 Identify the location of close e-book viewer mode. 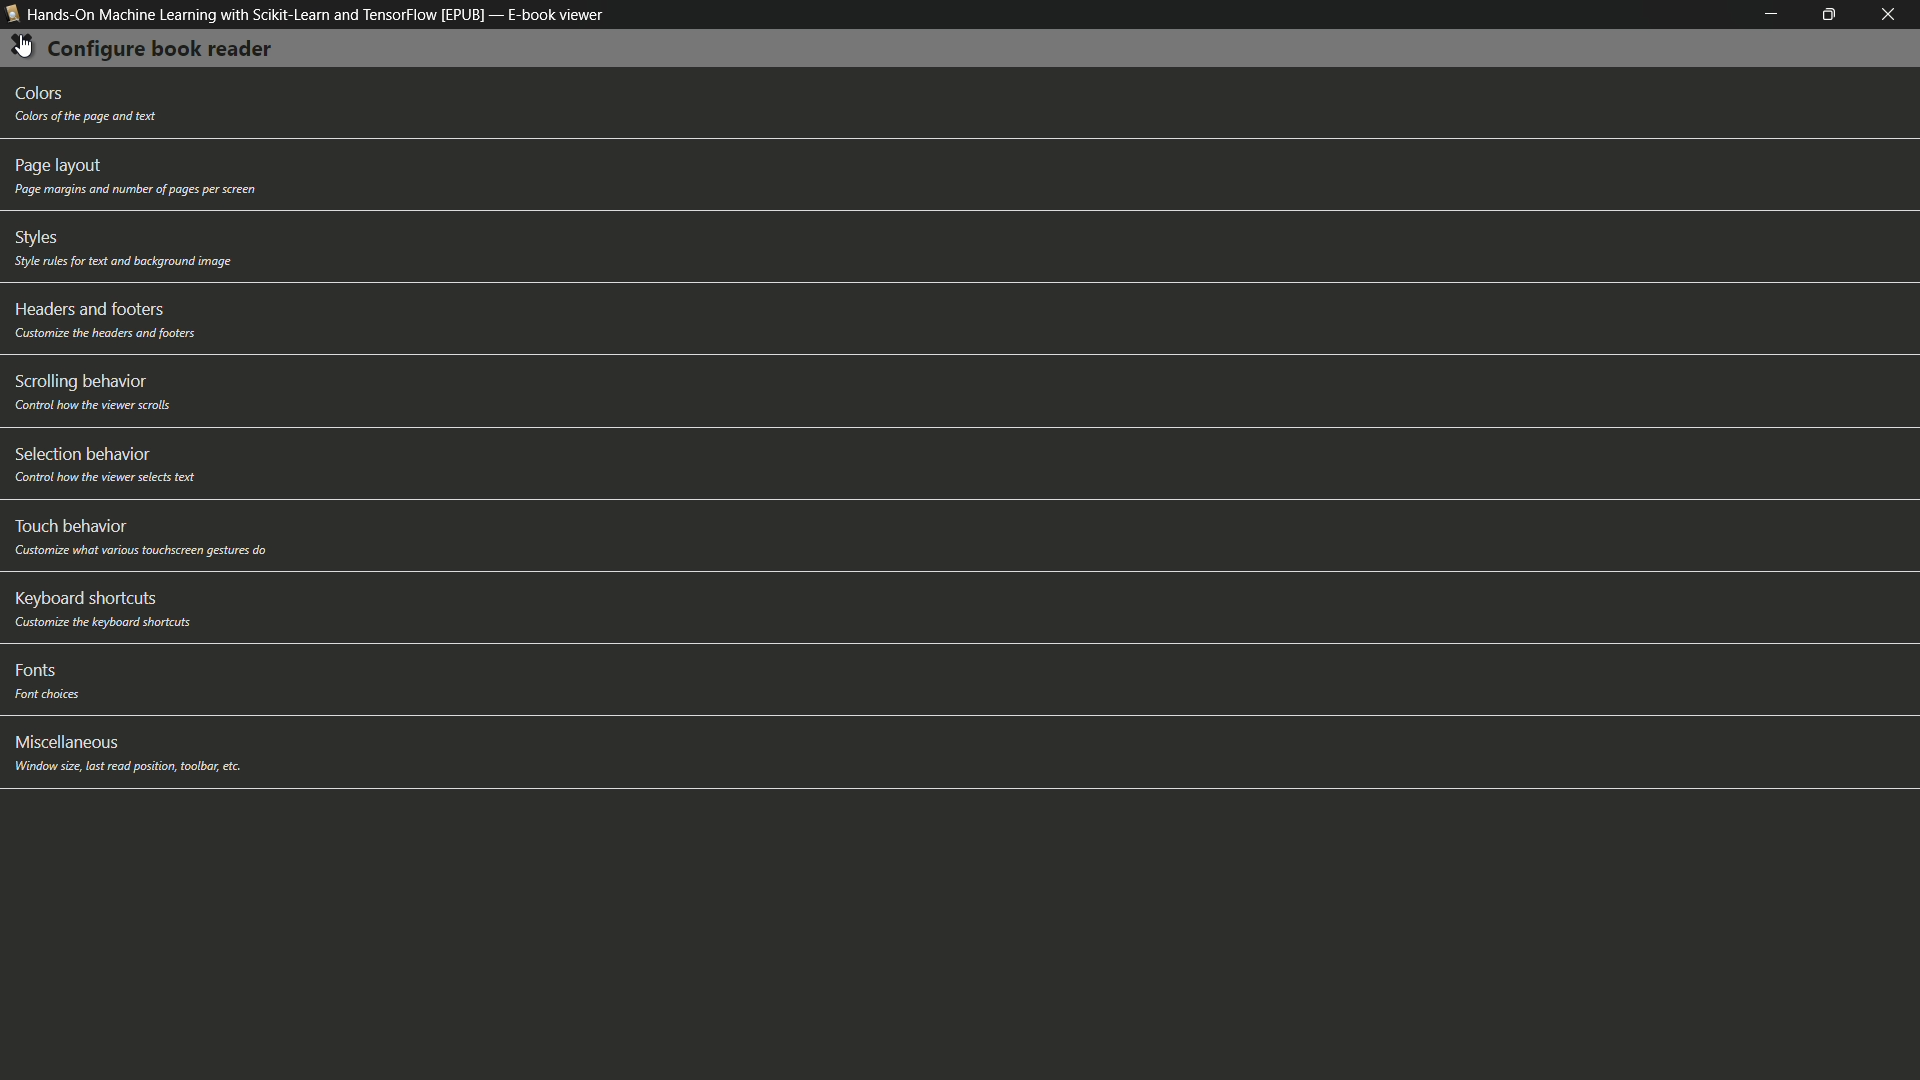
(1894, 15).